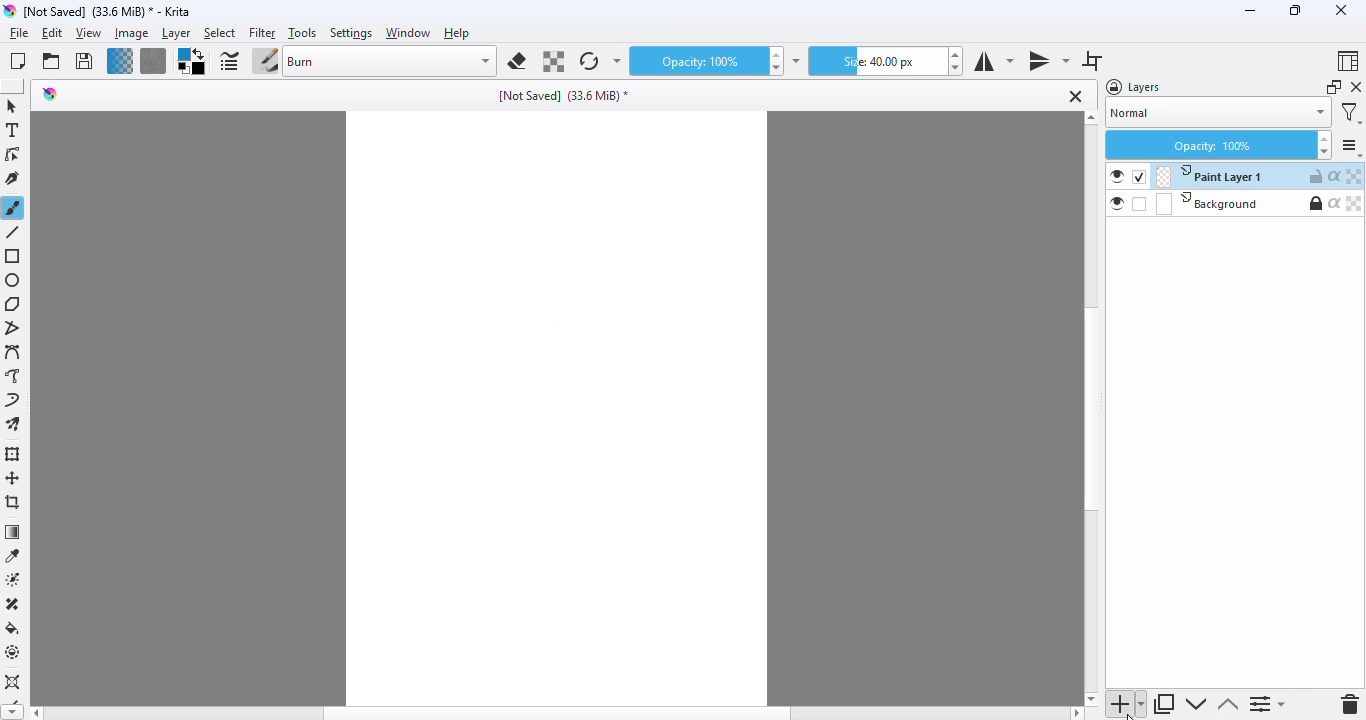 Image resolution: width=1366 pixels, height=720 pixels. Describe the element at coordinates (1091, 698) in the screenshot. I see `scroll down` at that location.